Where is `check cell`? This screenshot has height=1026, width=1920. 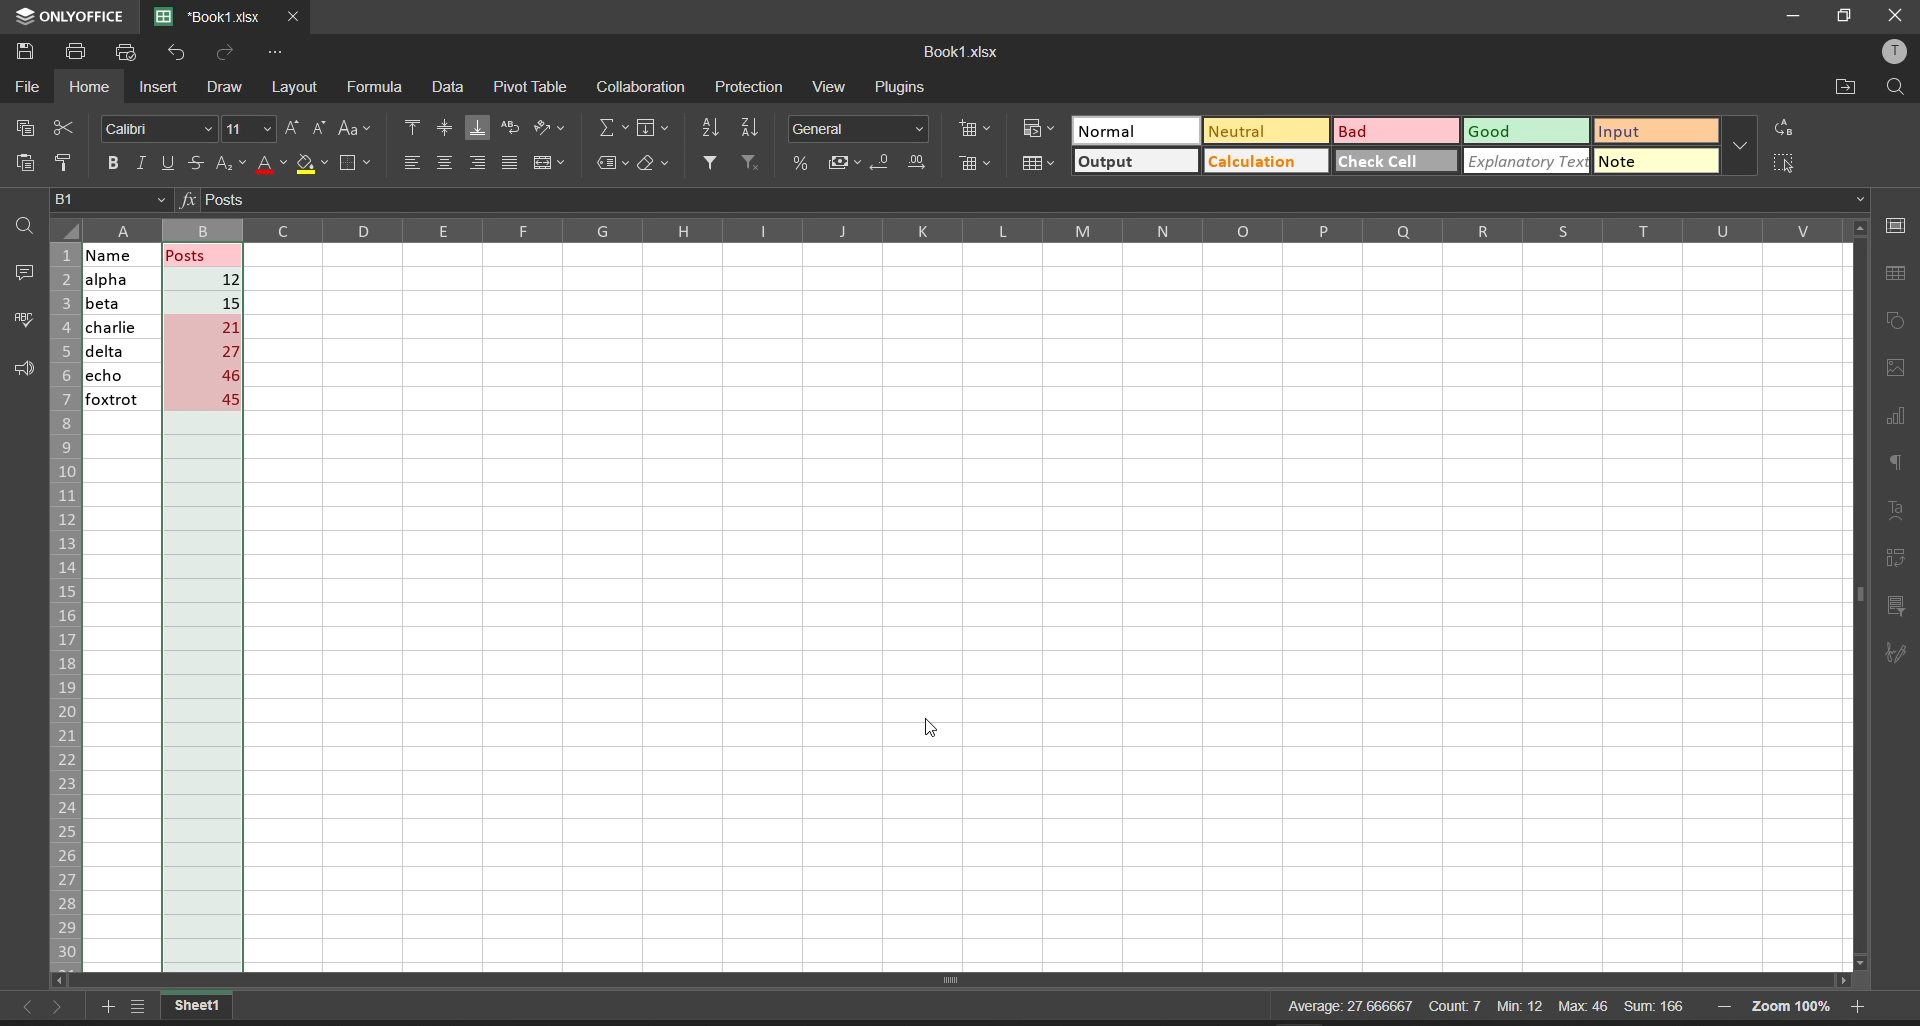 check cell is located at coordinates (1385, 164).